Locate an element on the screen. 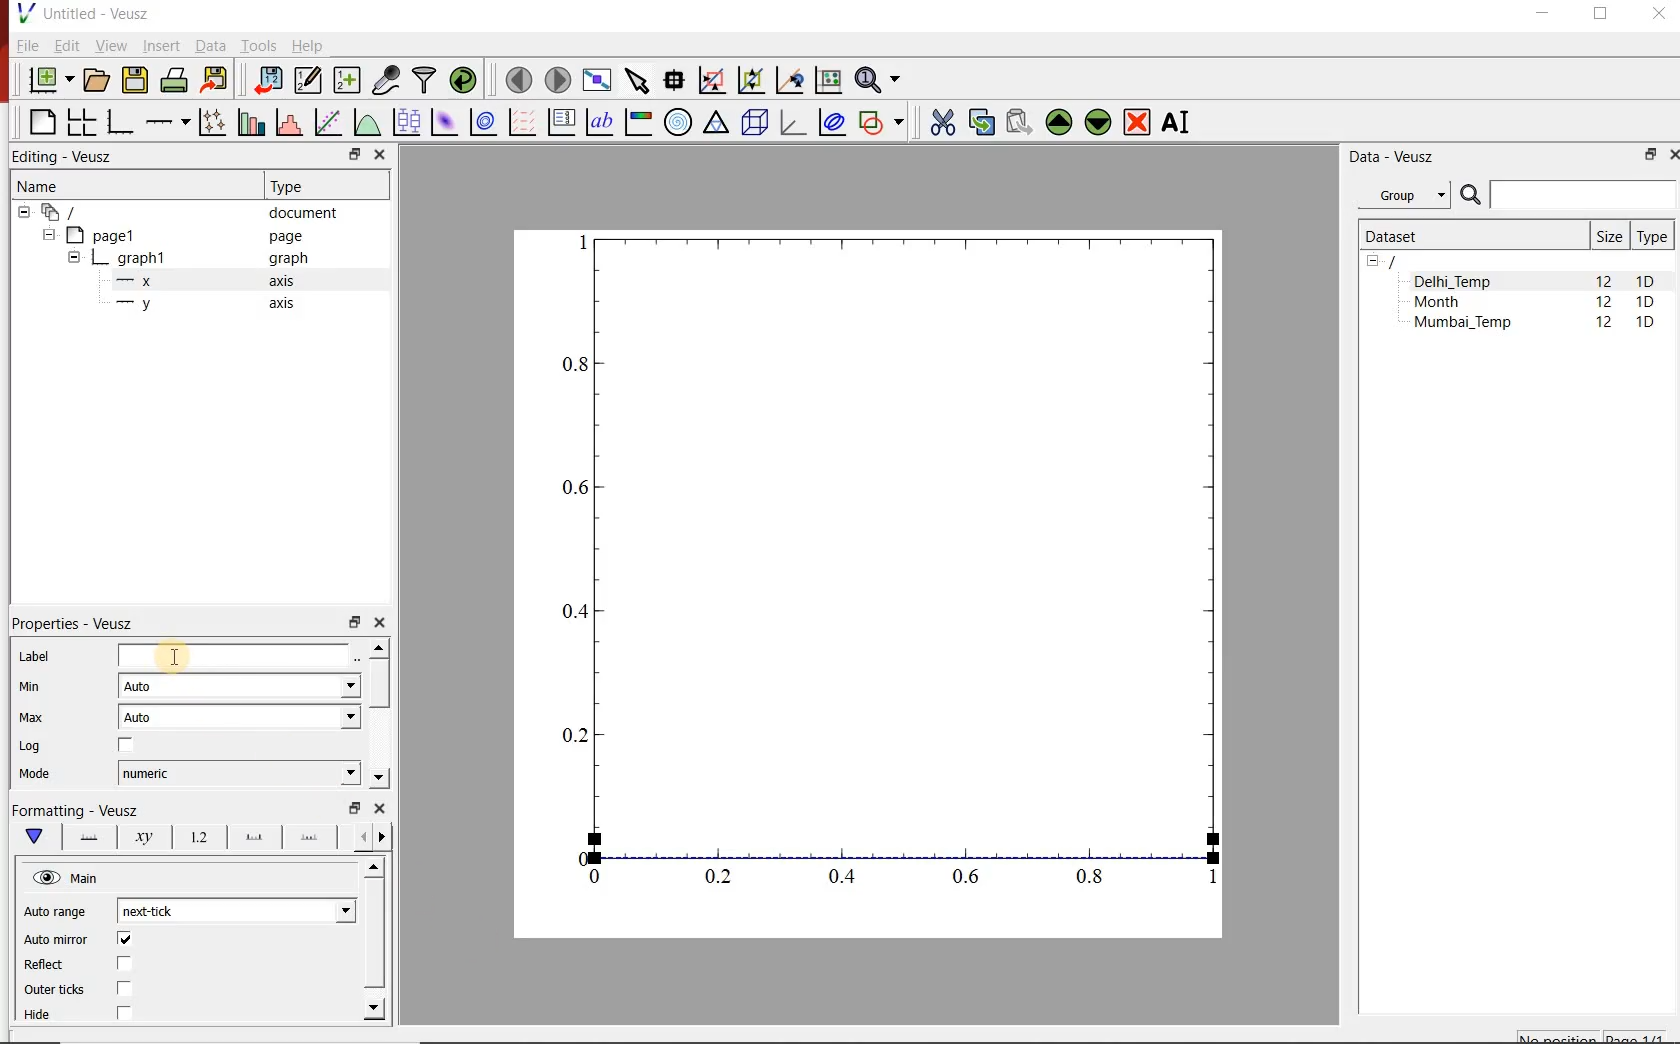 The height and width of the screenshot is (1044, 1680). cursor is located at coordinates (177, 654).